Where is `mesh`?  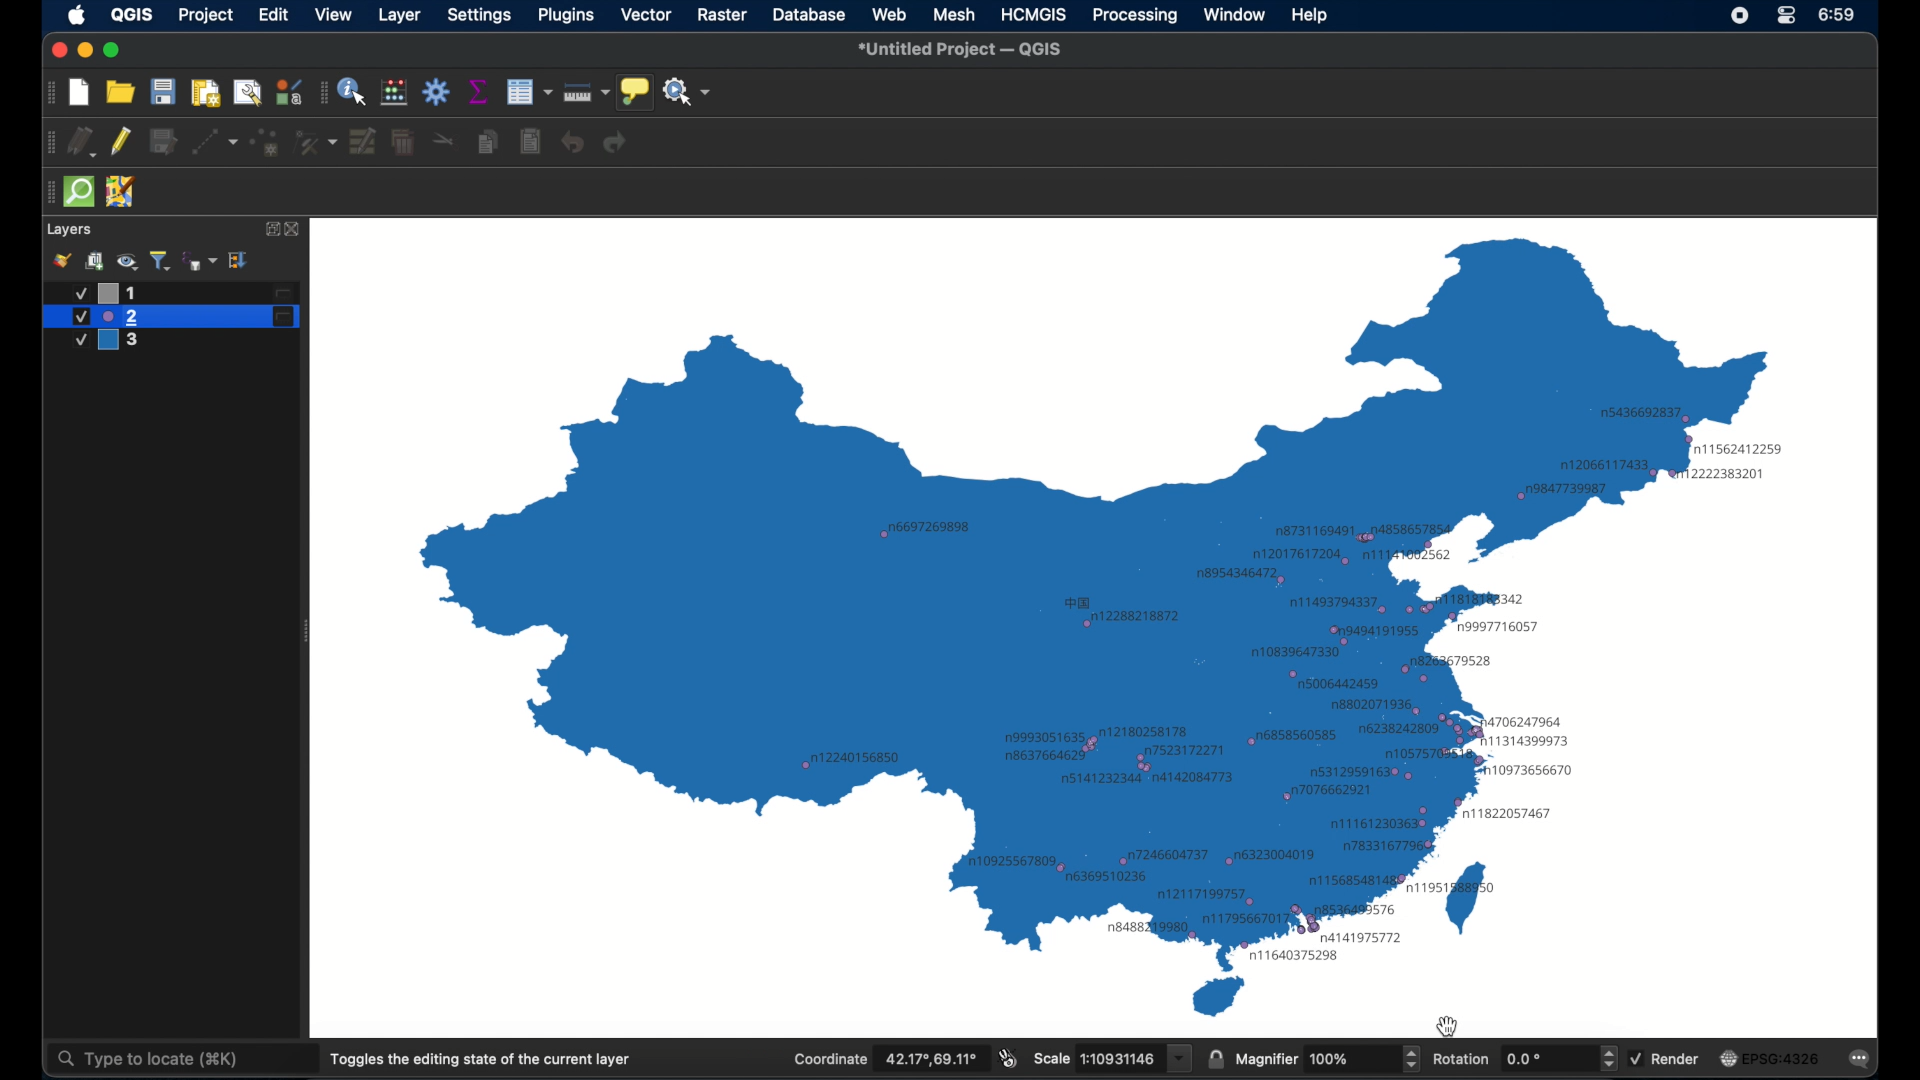
mesh is located at coordinates (954, 14).